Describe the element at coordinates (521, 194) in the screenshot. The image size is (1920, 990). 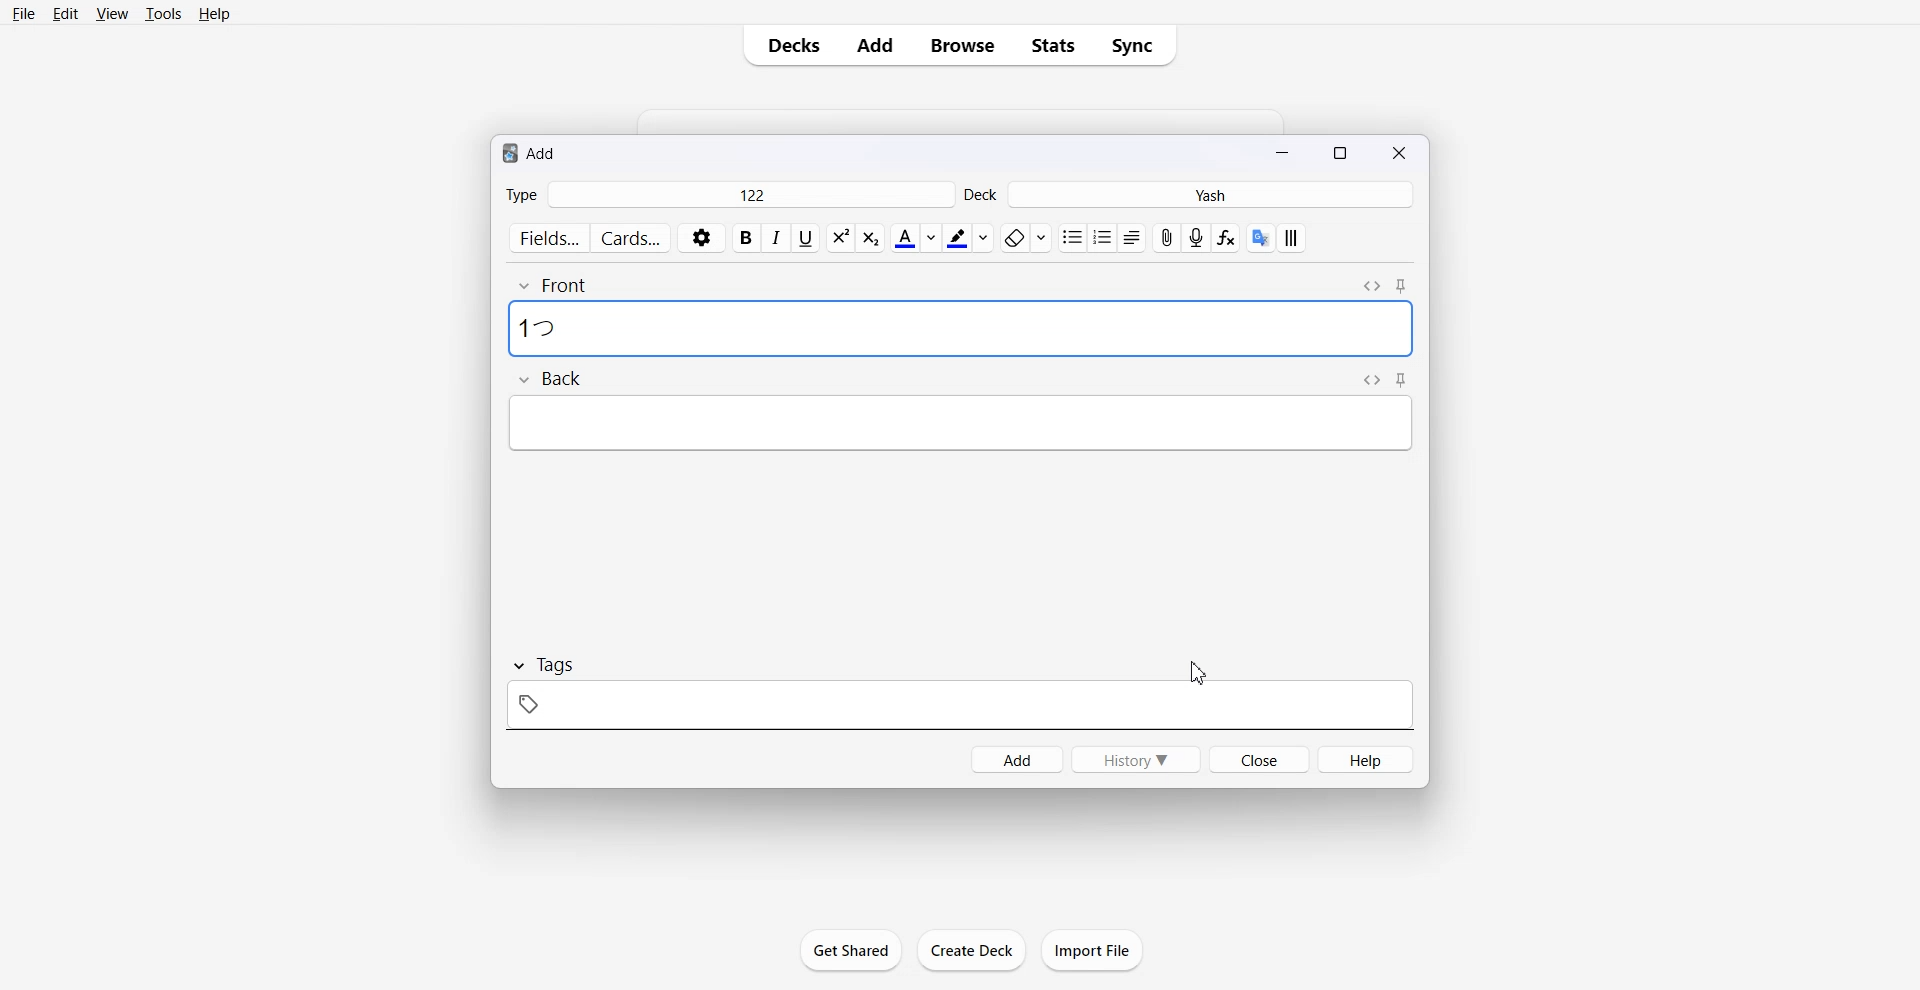
I see `Type` at that location.